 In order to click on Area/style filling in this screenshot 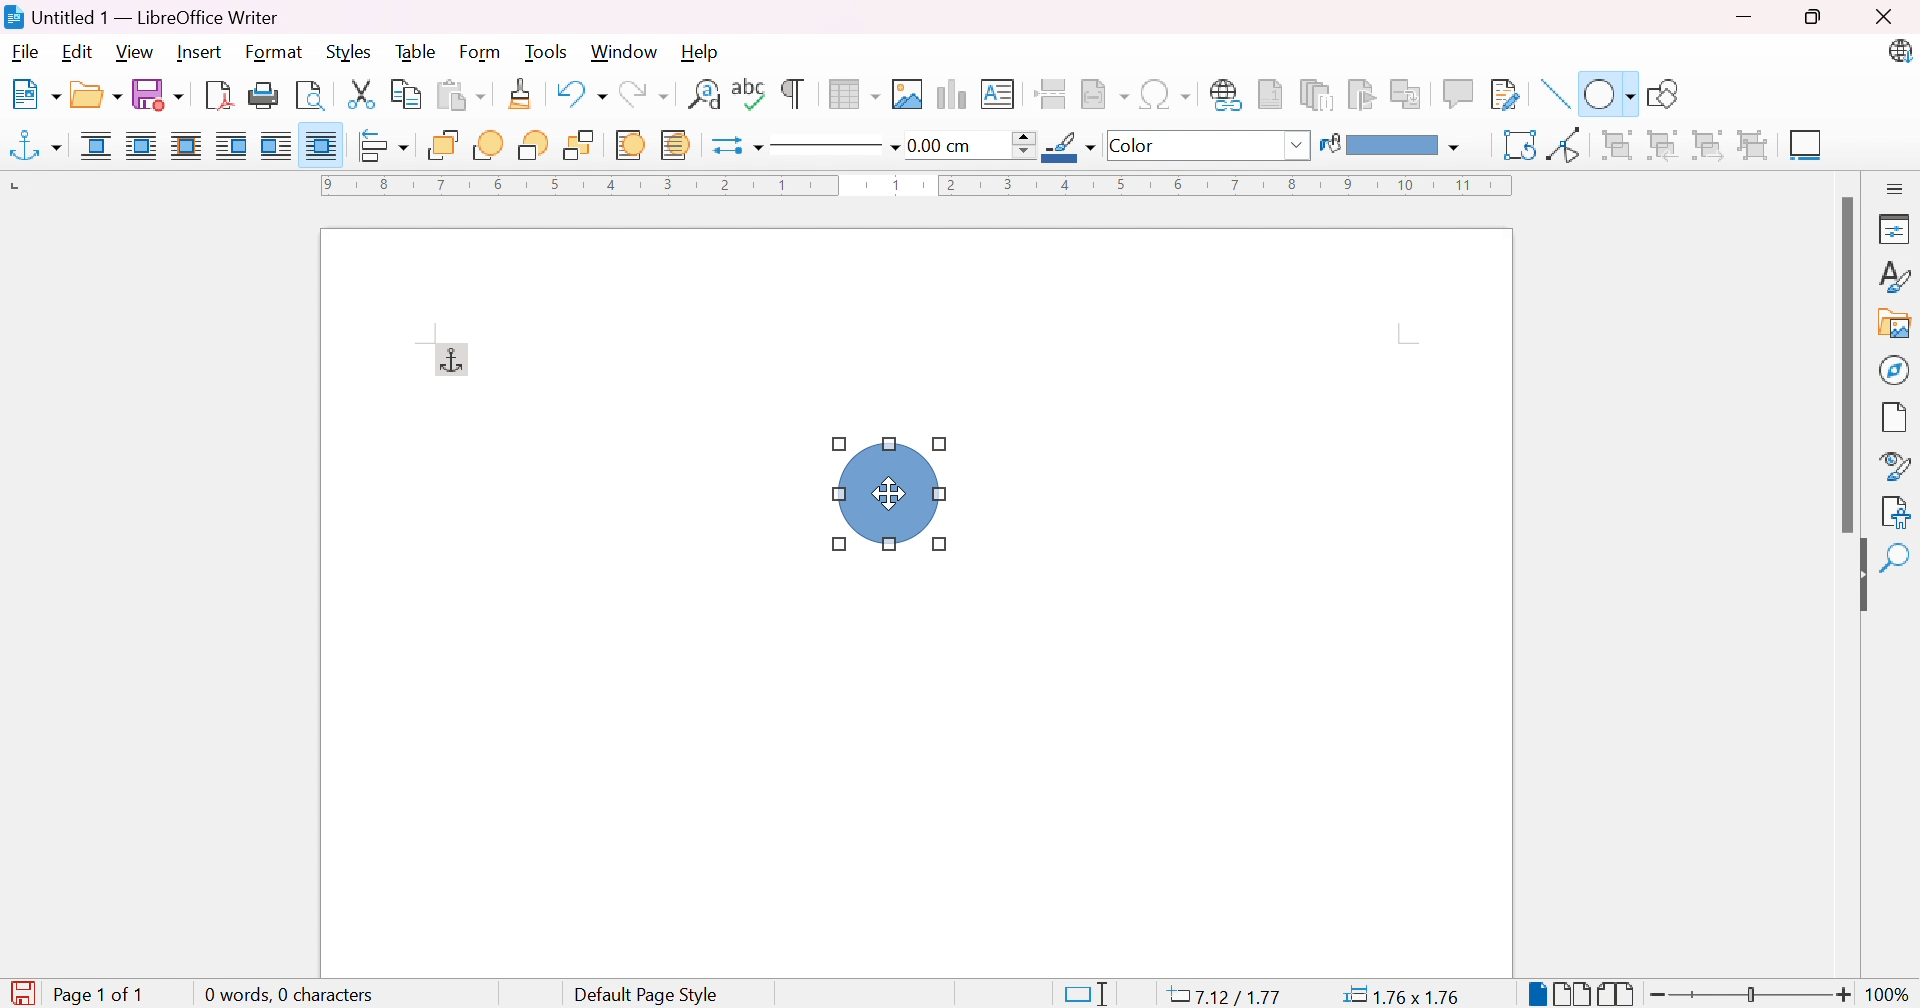, I will do `click(1197, 146)`.